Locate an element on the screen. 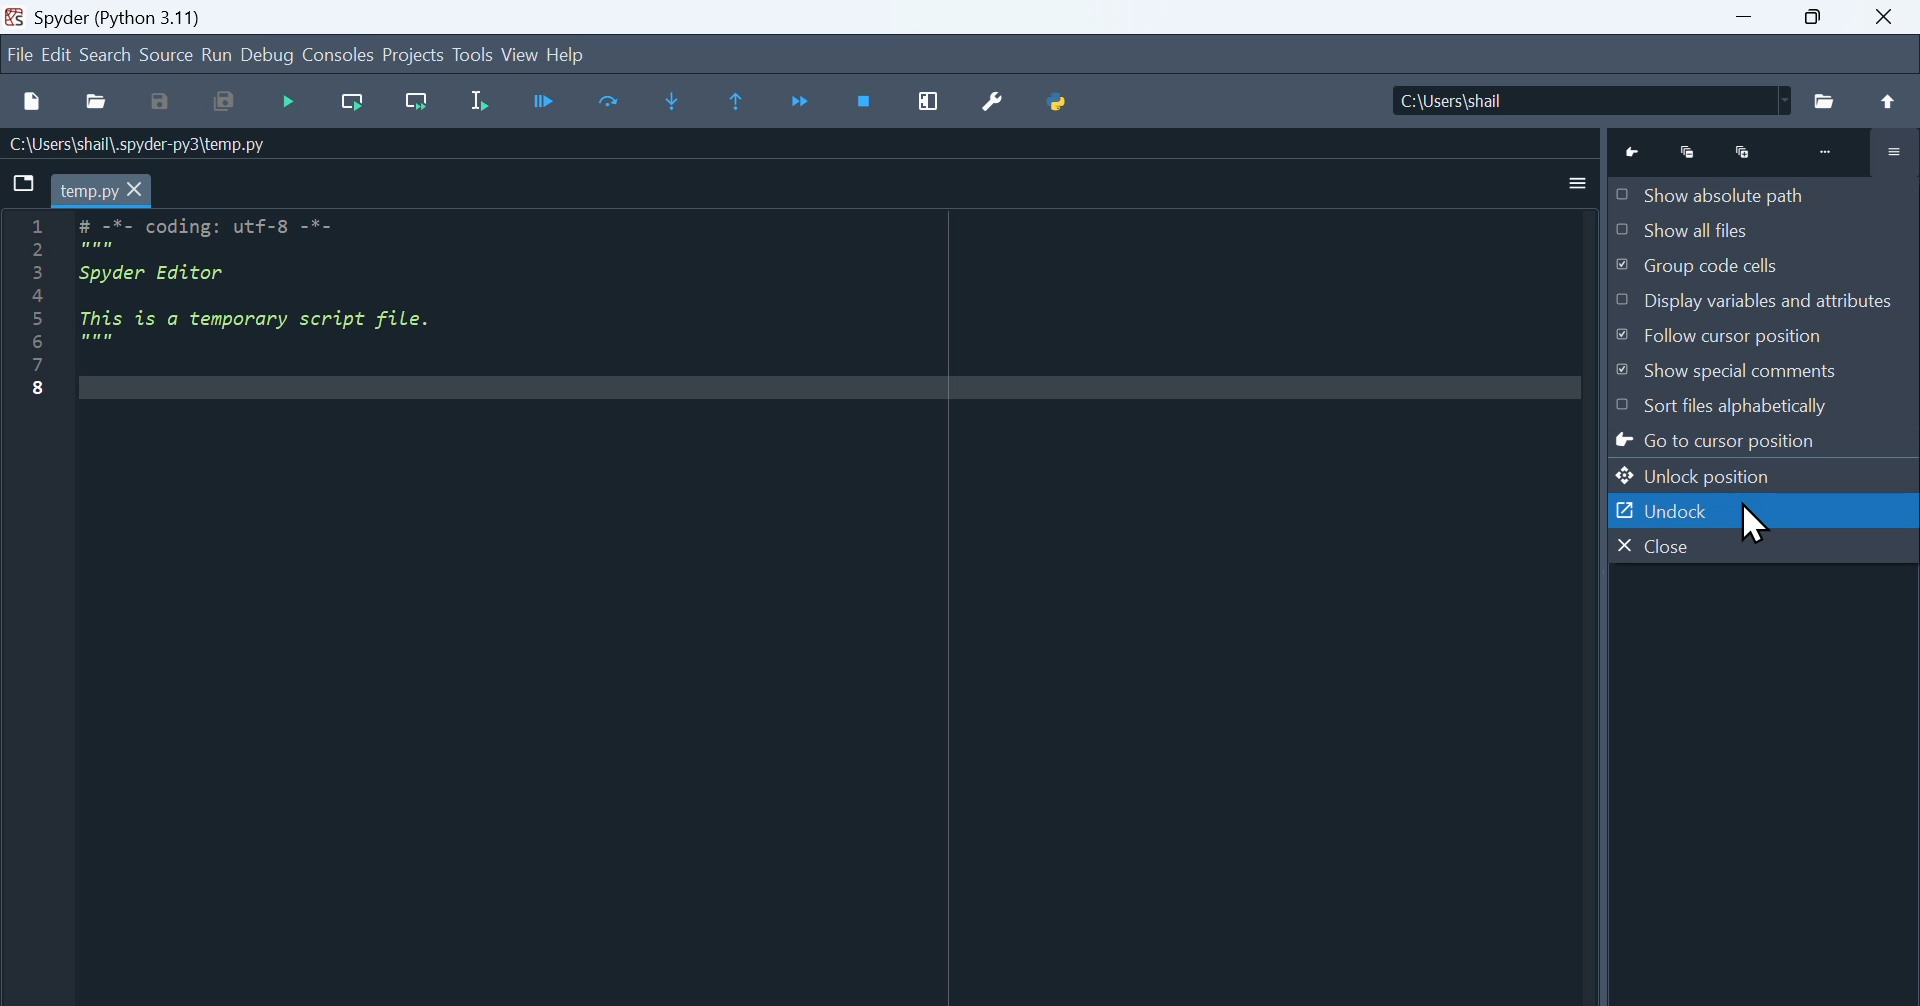  So special comments is located at coordinates (1764, 373).